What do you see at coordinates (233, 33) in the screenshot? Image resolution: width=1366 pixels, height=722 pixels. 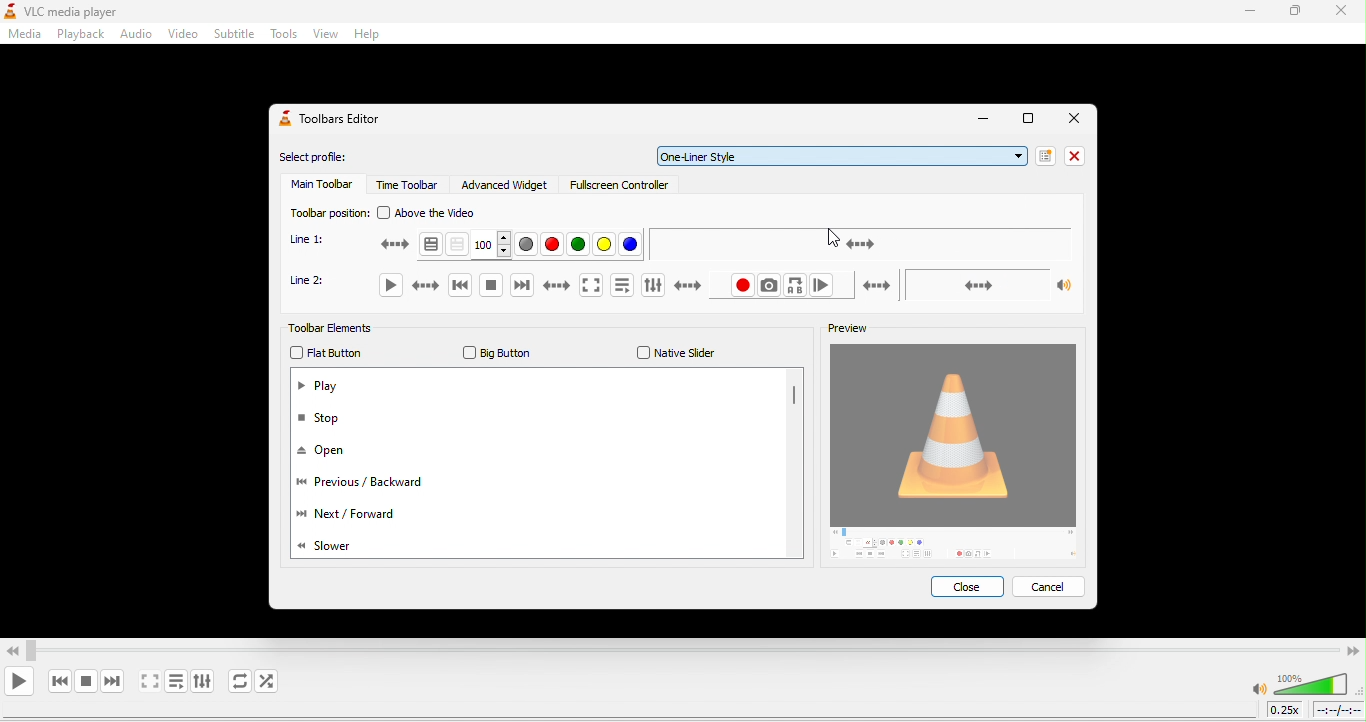 I see `subtitle` at bounding box center [233, 33].